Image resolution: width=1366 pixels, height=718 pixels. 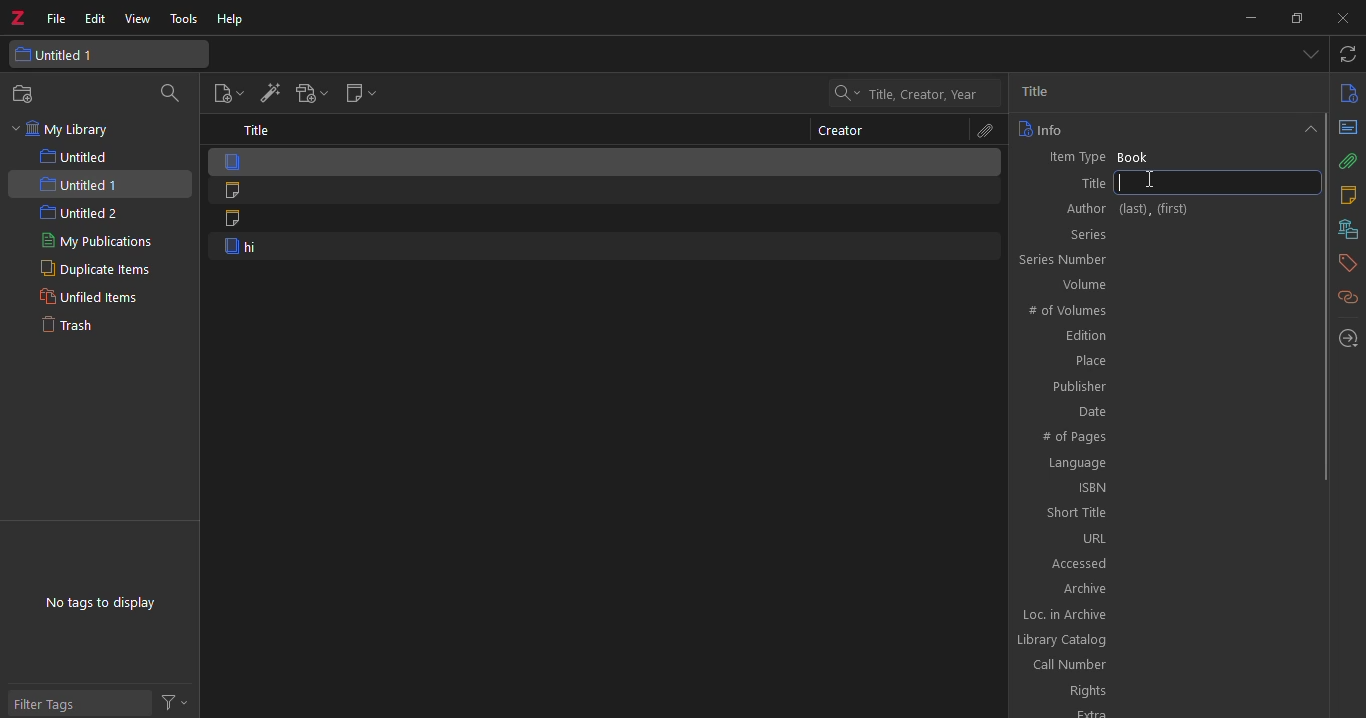 I want to click on note, so click(x=602, y=191).